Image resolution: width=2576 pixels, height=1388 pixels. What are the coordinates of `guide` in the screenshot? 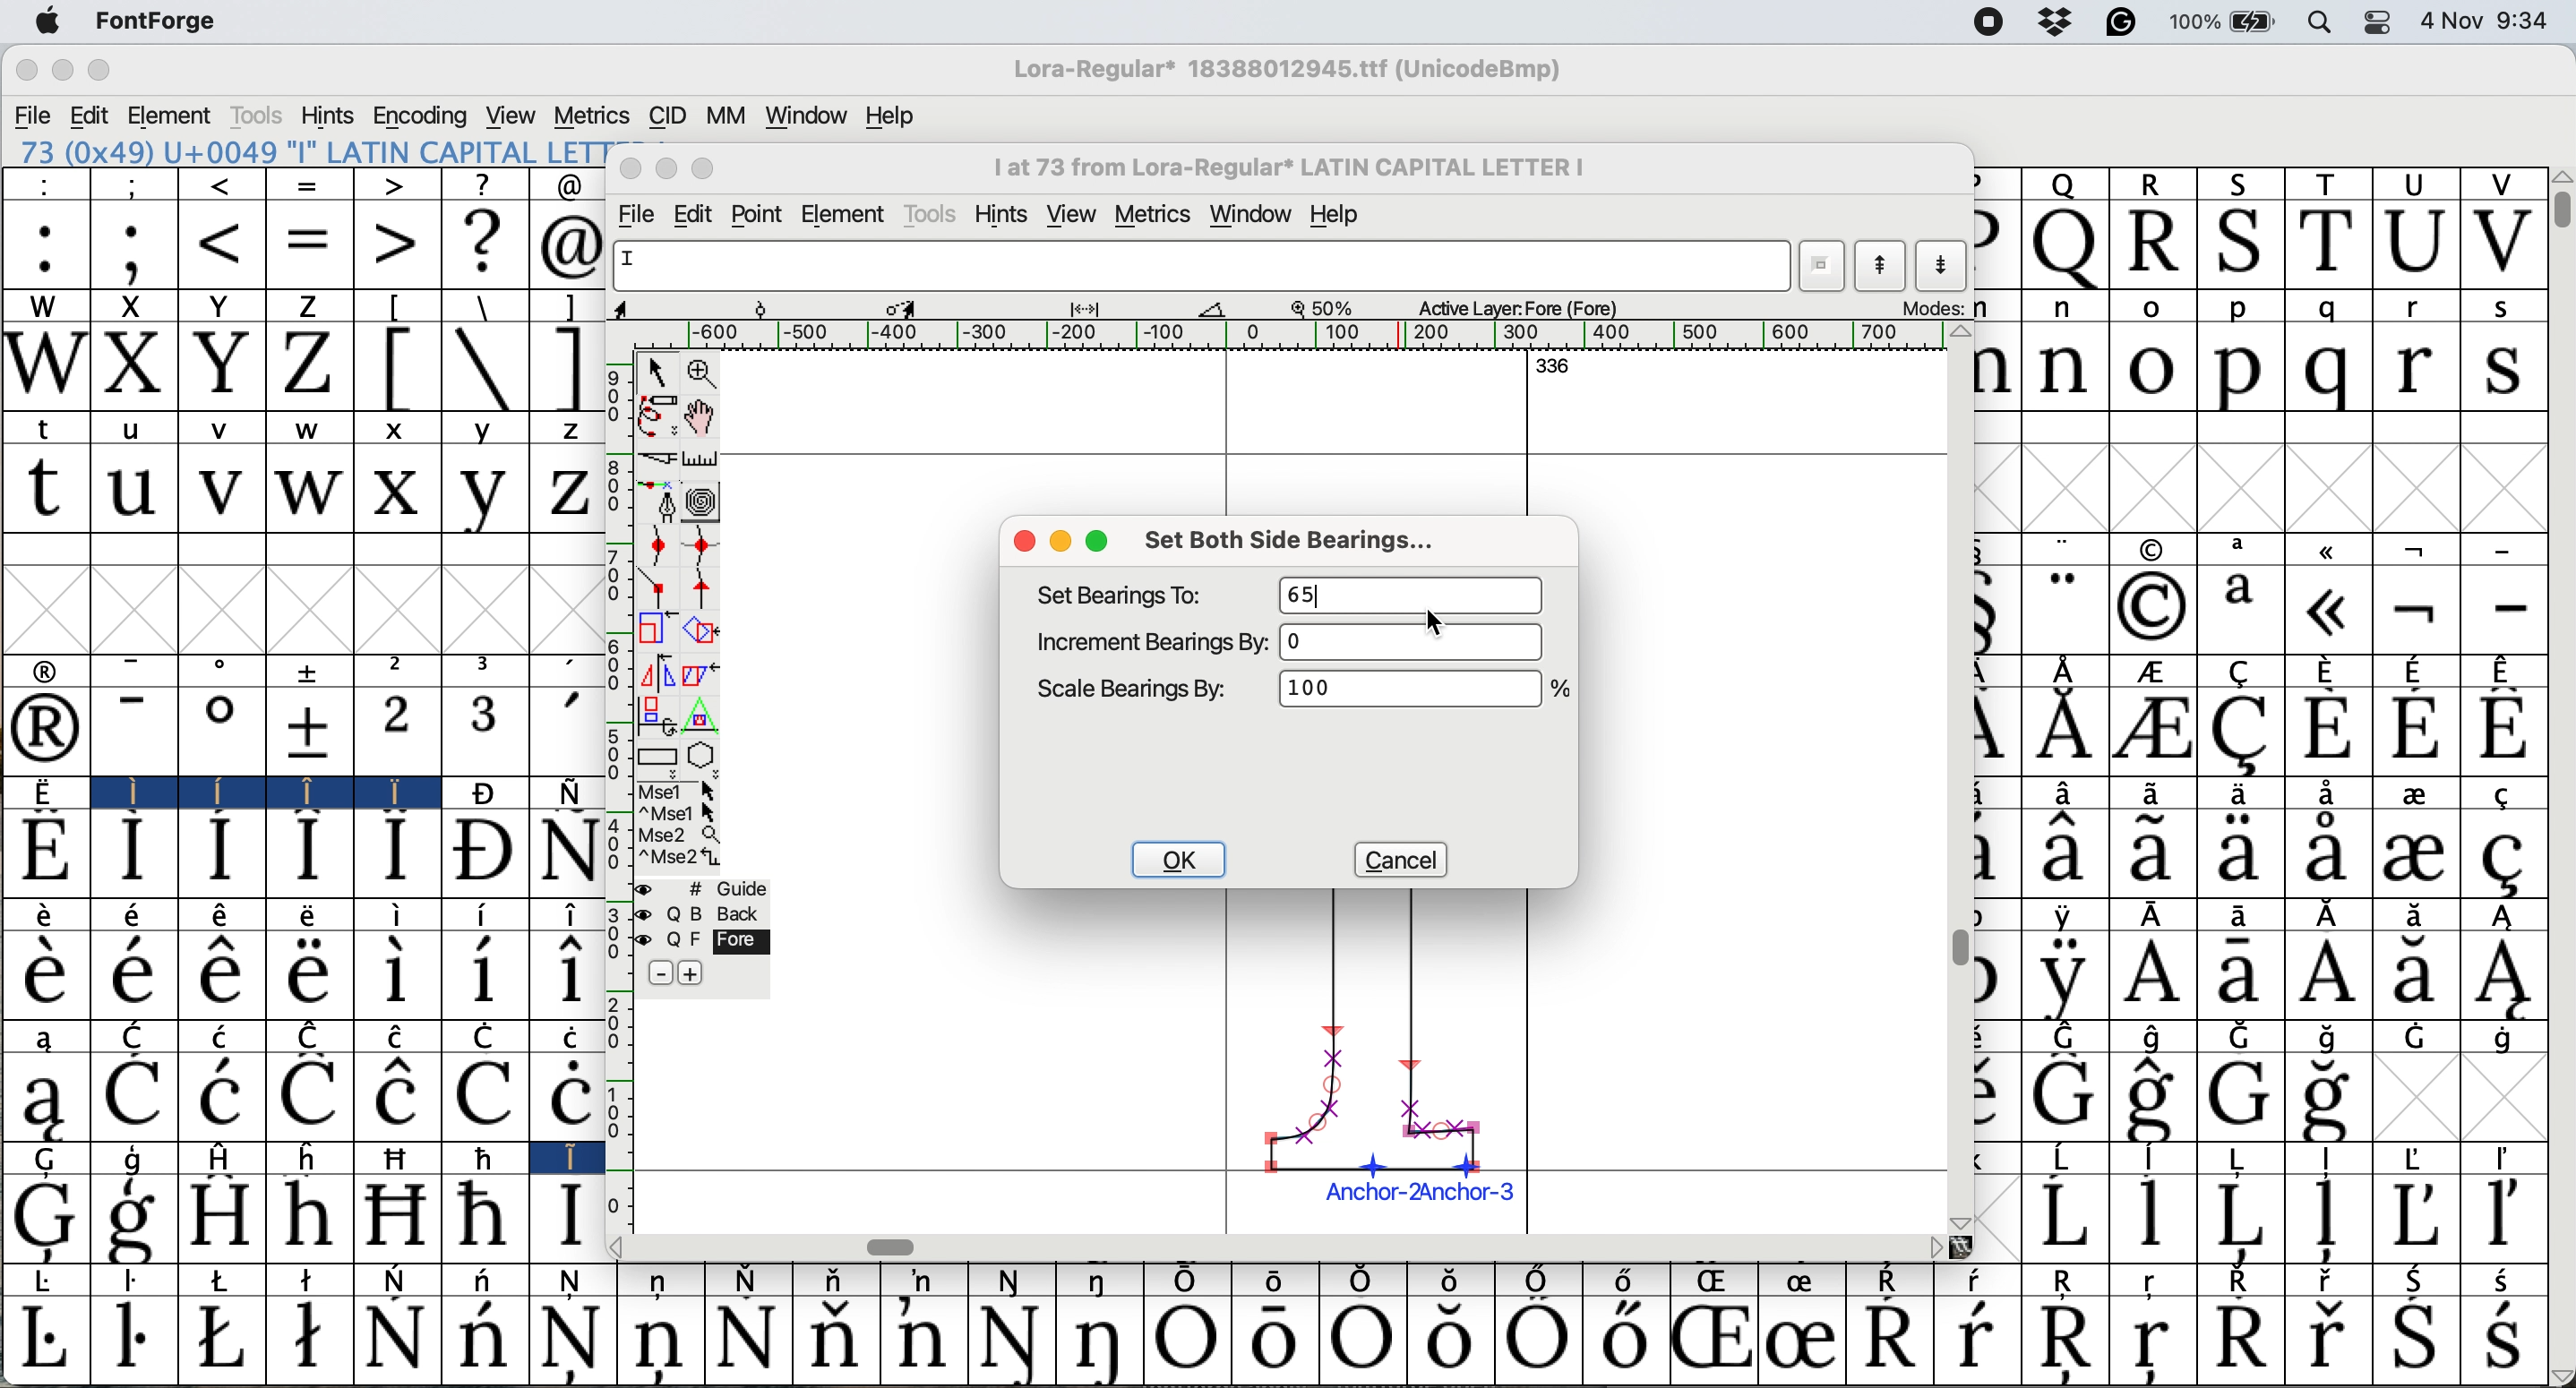 It's located at (729, 887).